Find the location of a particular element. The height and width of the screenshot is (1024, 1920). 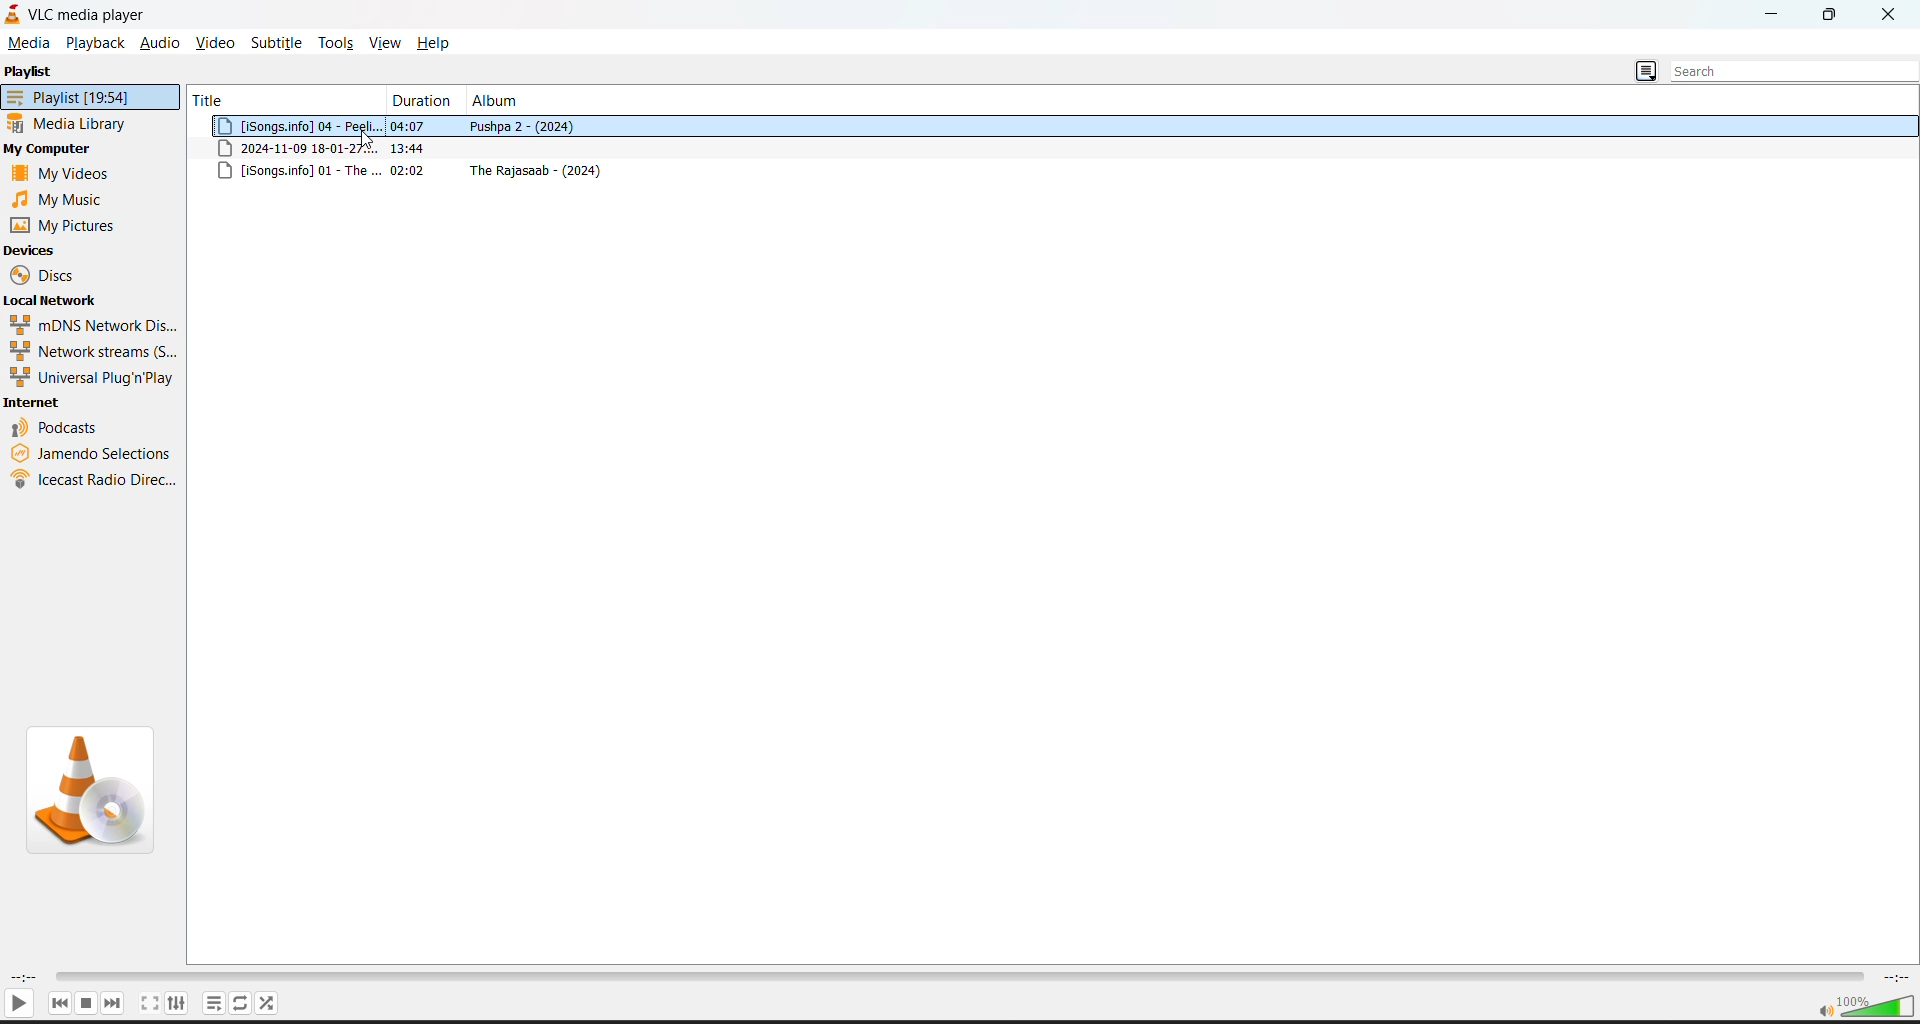

cursor is located at coordinates (370, 140).